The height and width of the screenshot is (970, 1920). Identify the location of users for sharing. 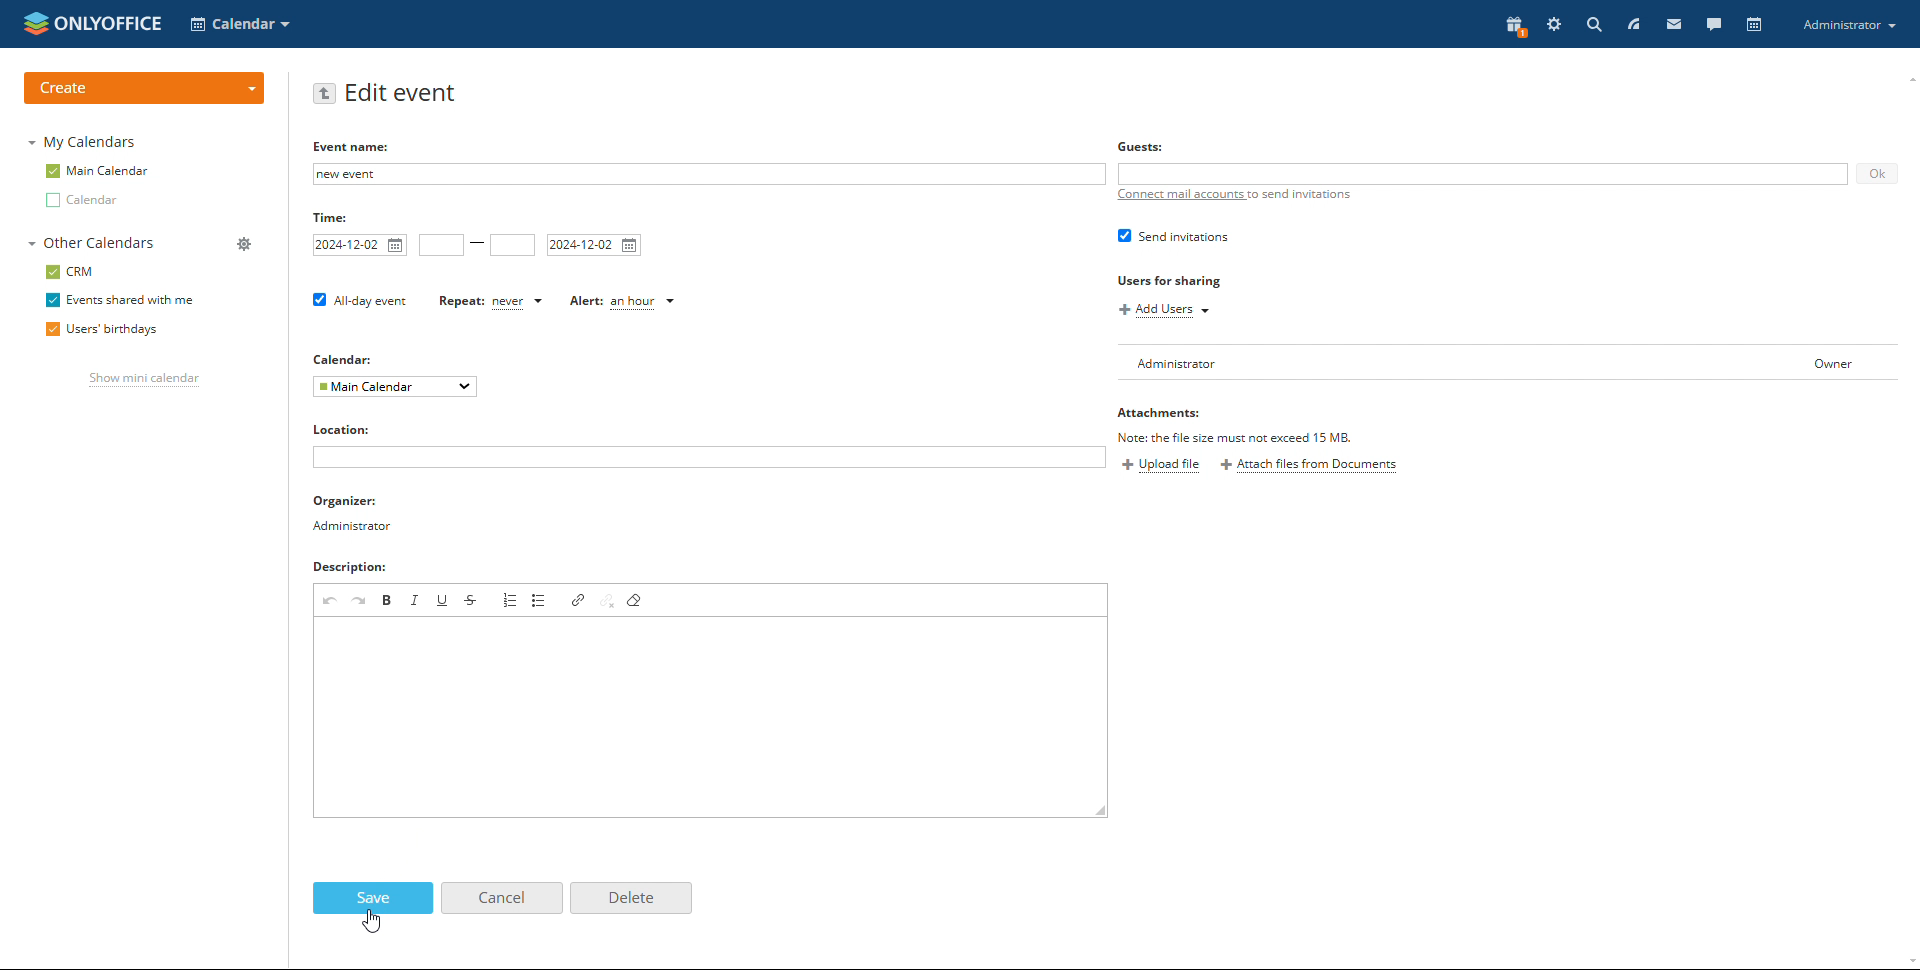
(1177, 282).